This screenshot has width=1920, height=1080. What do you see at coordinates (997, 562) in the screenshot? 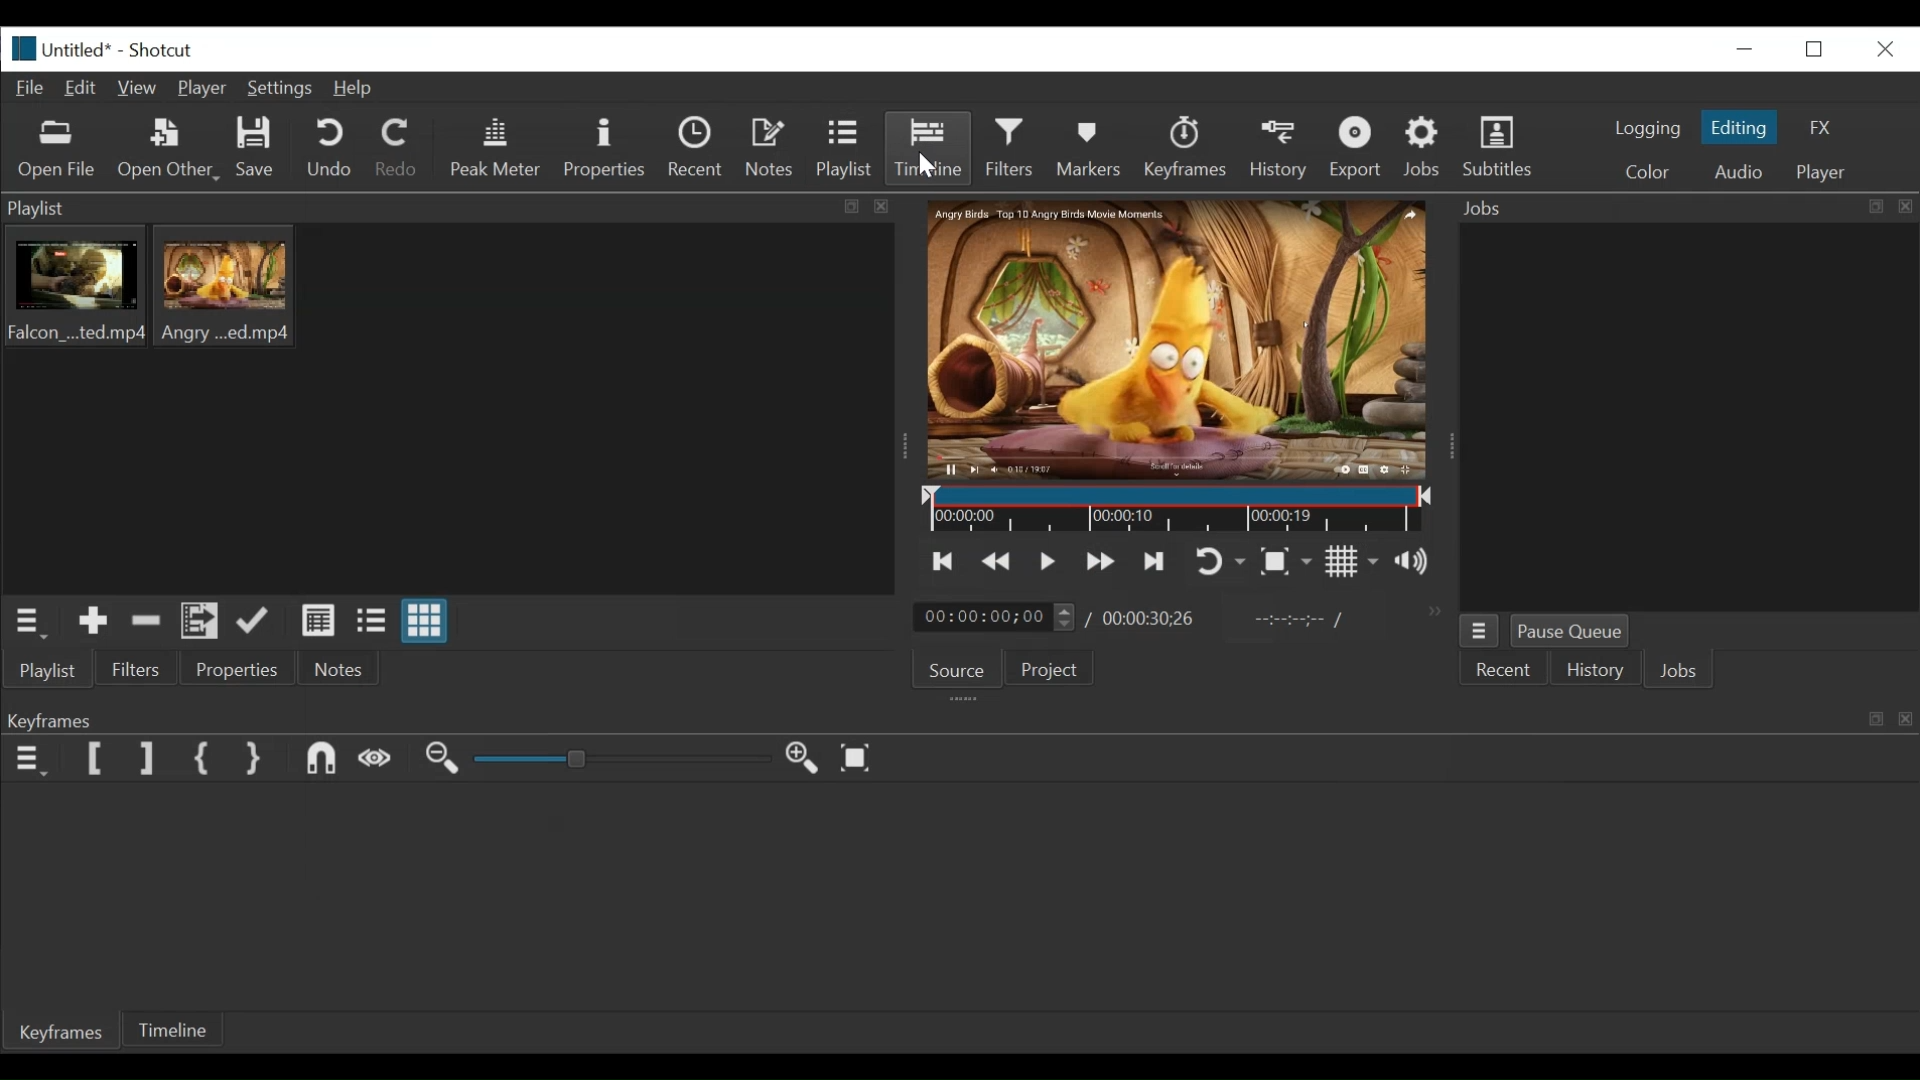
I see `play quickly backward` at bounding box center [997, 562].